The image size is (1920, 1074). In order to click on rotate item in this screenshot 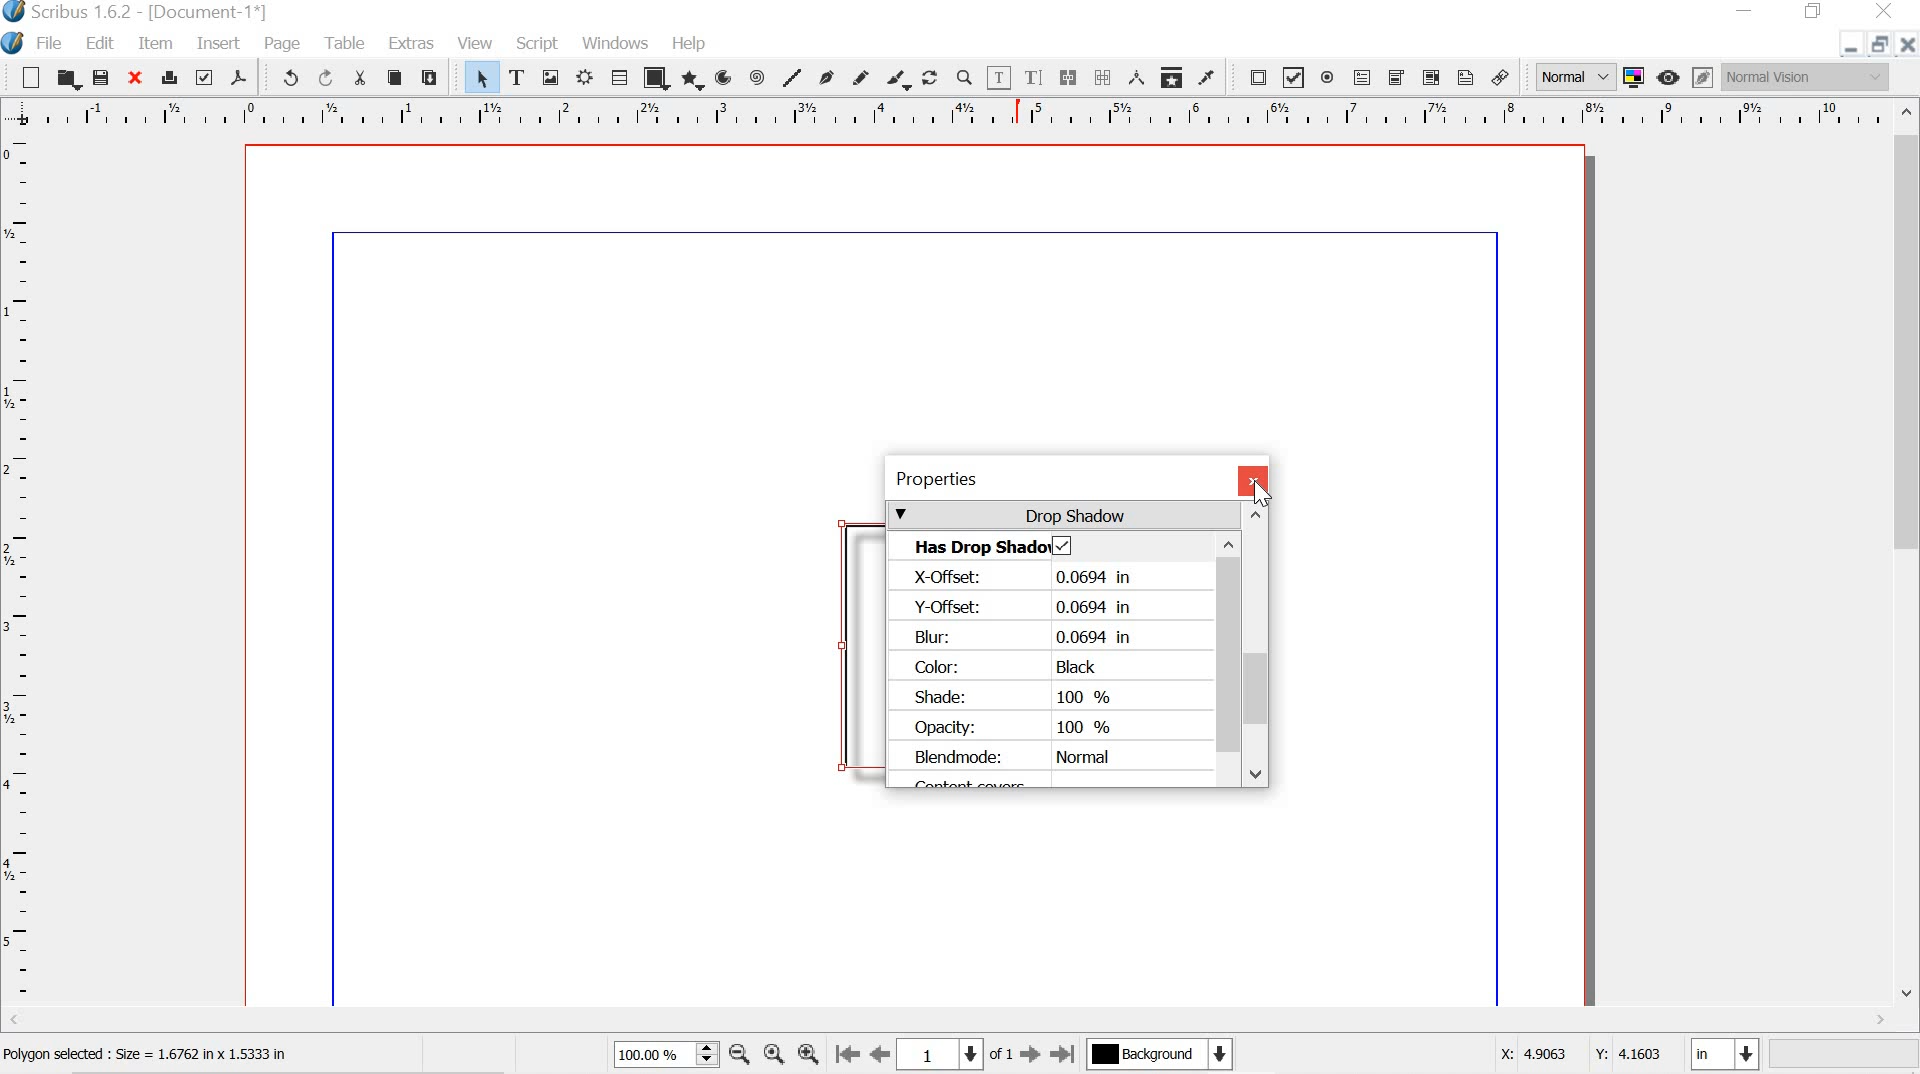, I will do `click(930, 77)`.